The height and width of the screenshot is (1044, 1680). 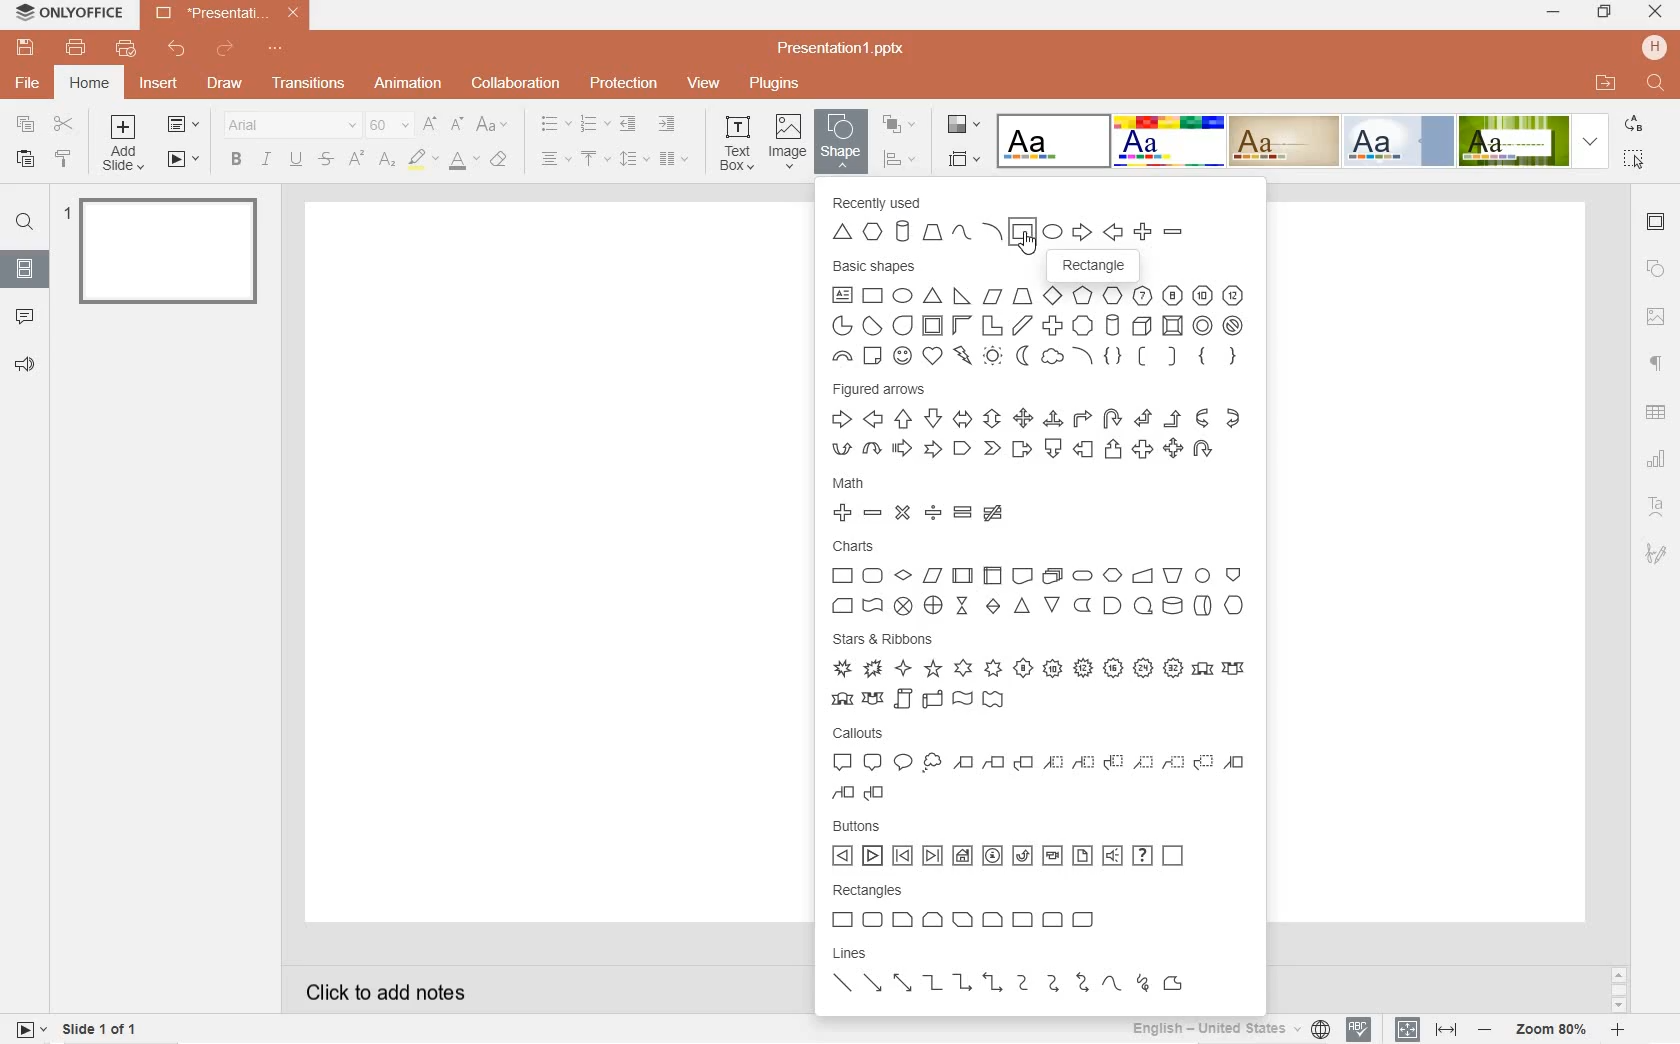 I want to click on collaboration, so click(x=517, y=83).